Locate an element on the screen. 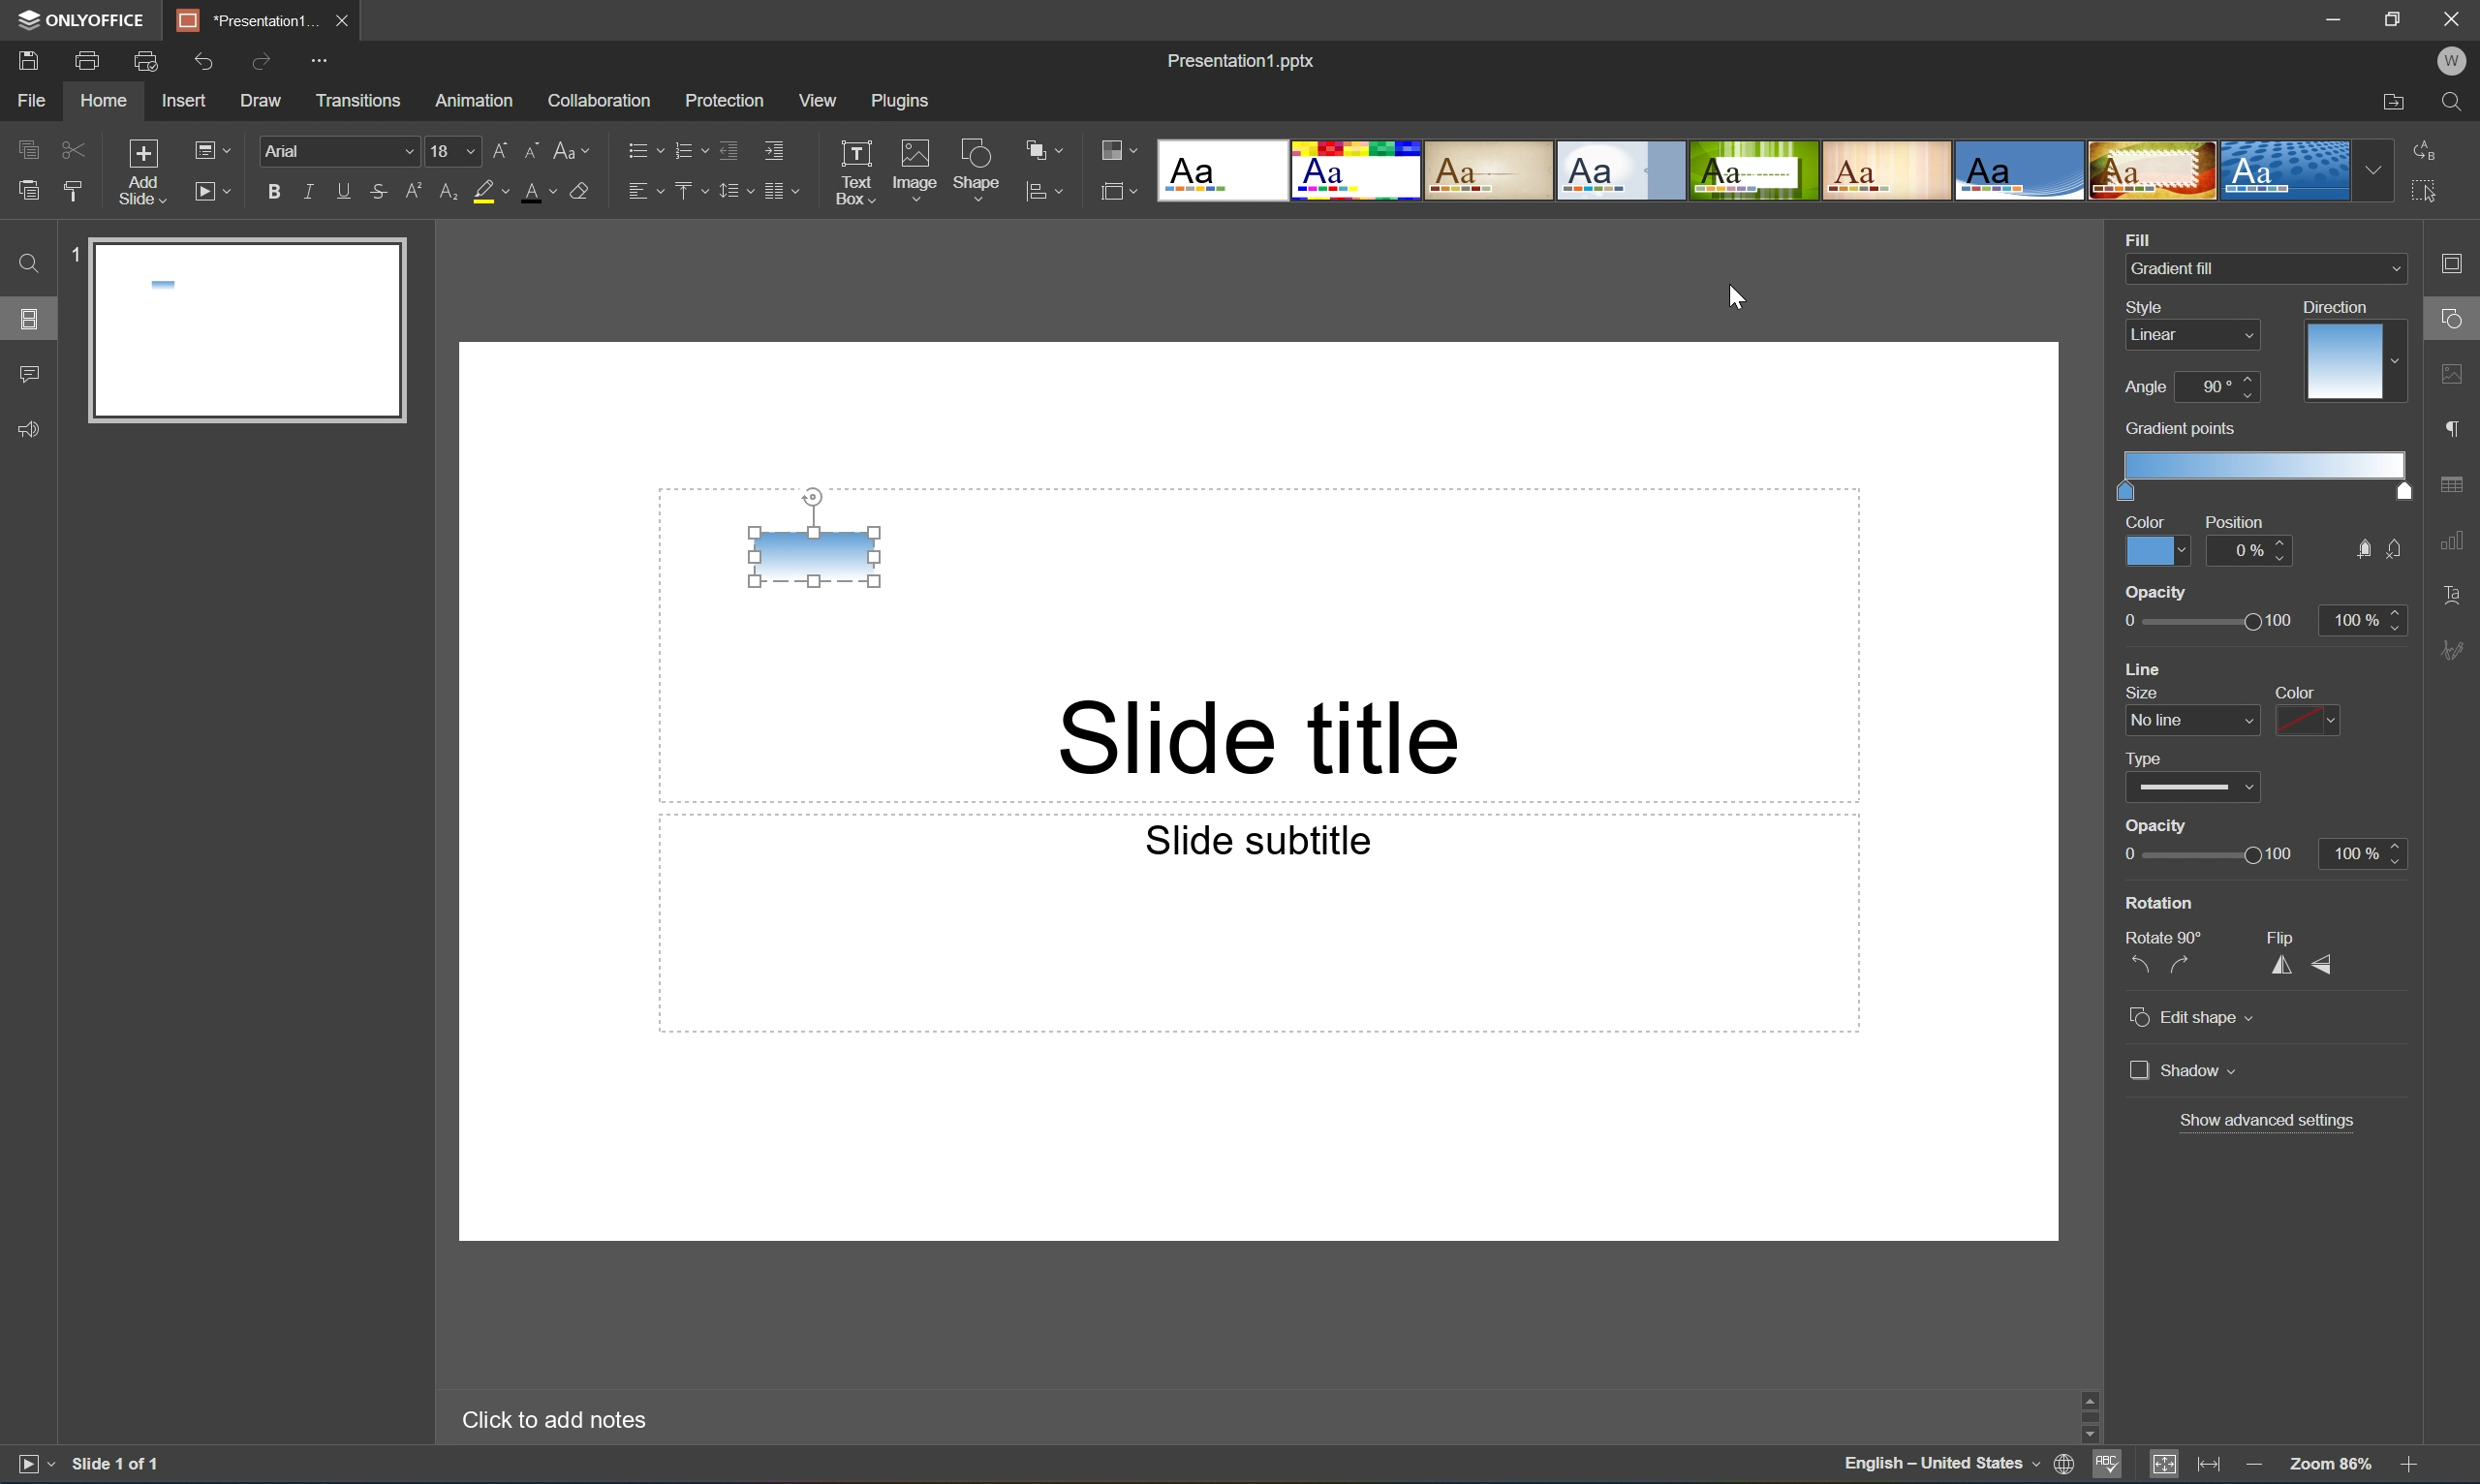 The width and height of the screenshot is (2480, 1484). View is located at coordinates (820, 101).